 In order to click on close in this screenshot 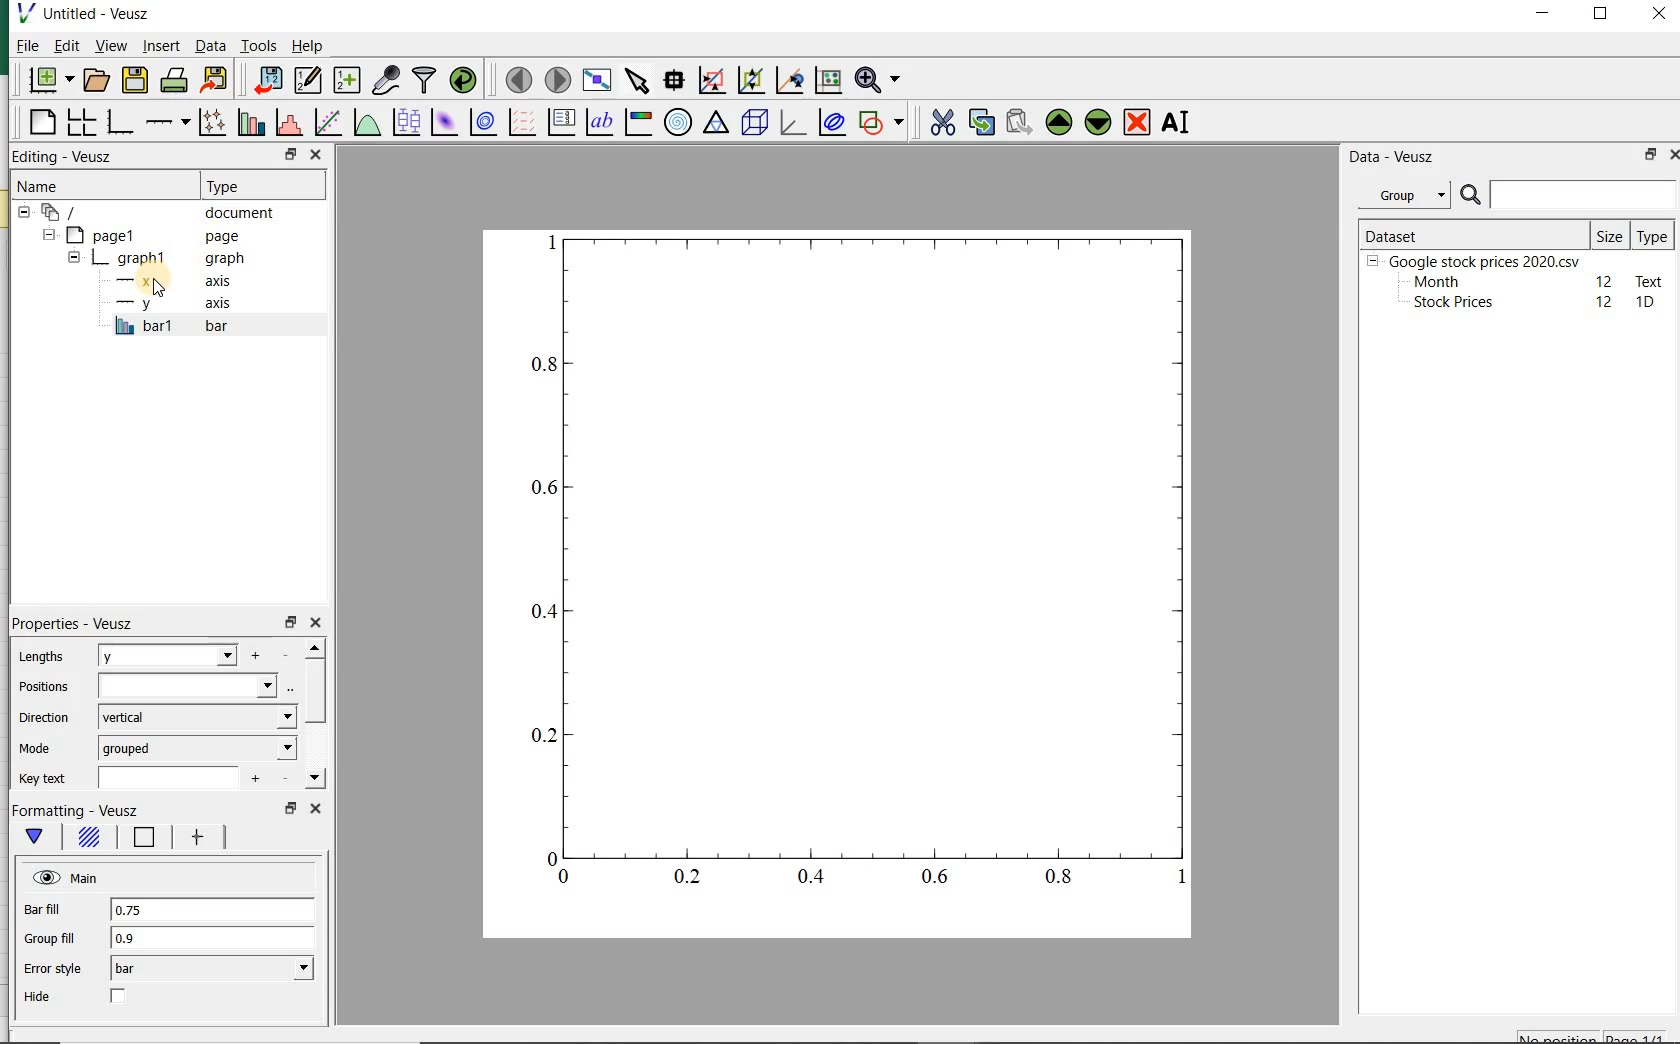, I will do `click(1659, 15)`.